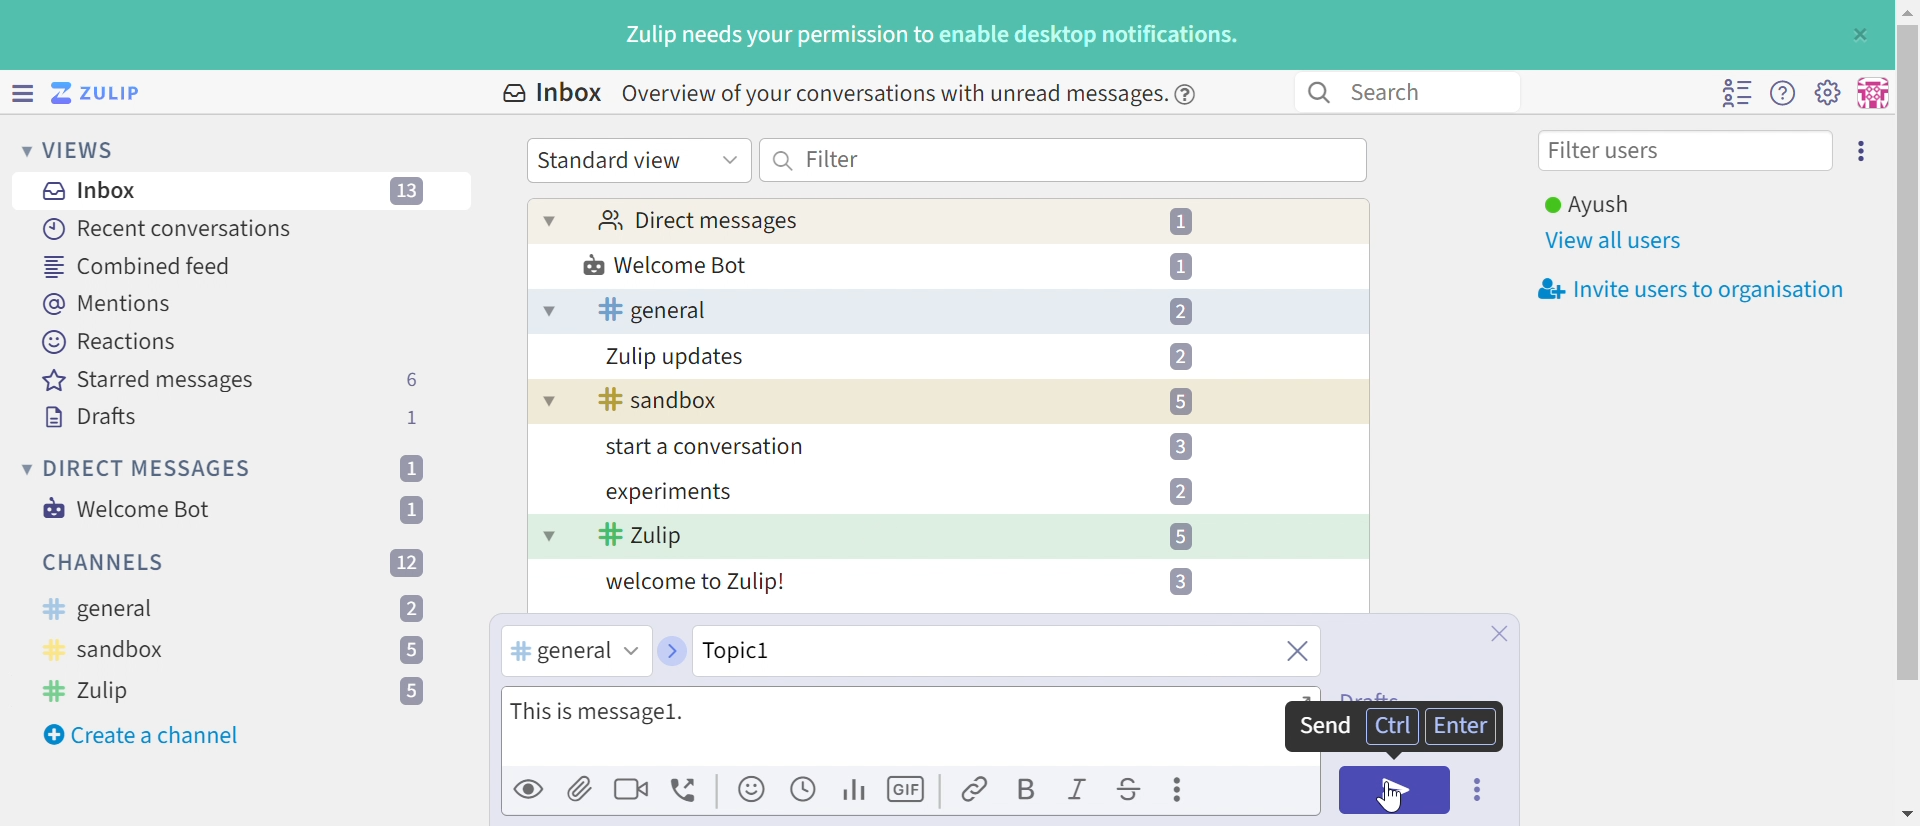 This screenshot has width=1920, height=826. What do you see at coordinates (652, 310) in the screenshot?
I see `general` at bounding box center [652, 310].